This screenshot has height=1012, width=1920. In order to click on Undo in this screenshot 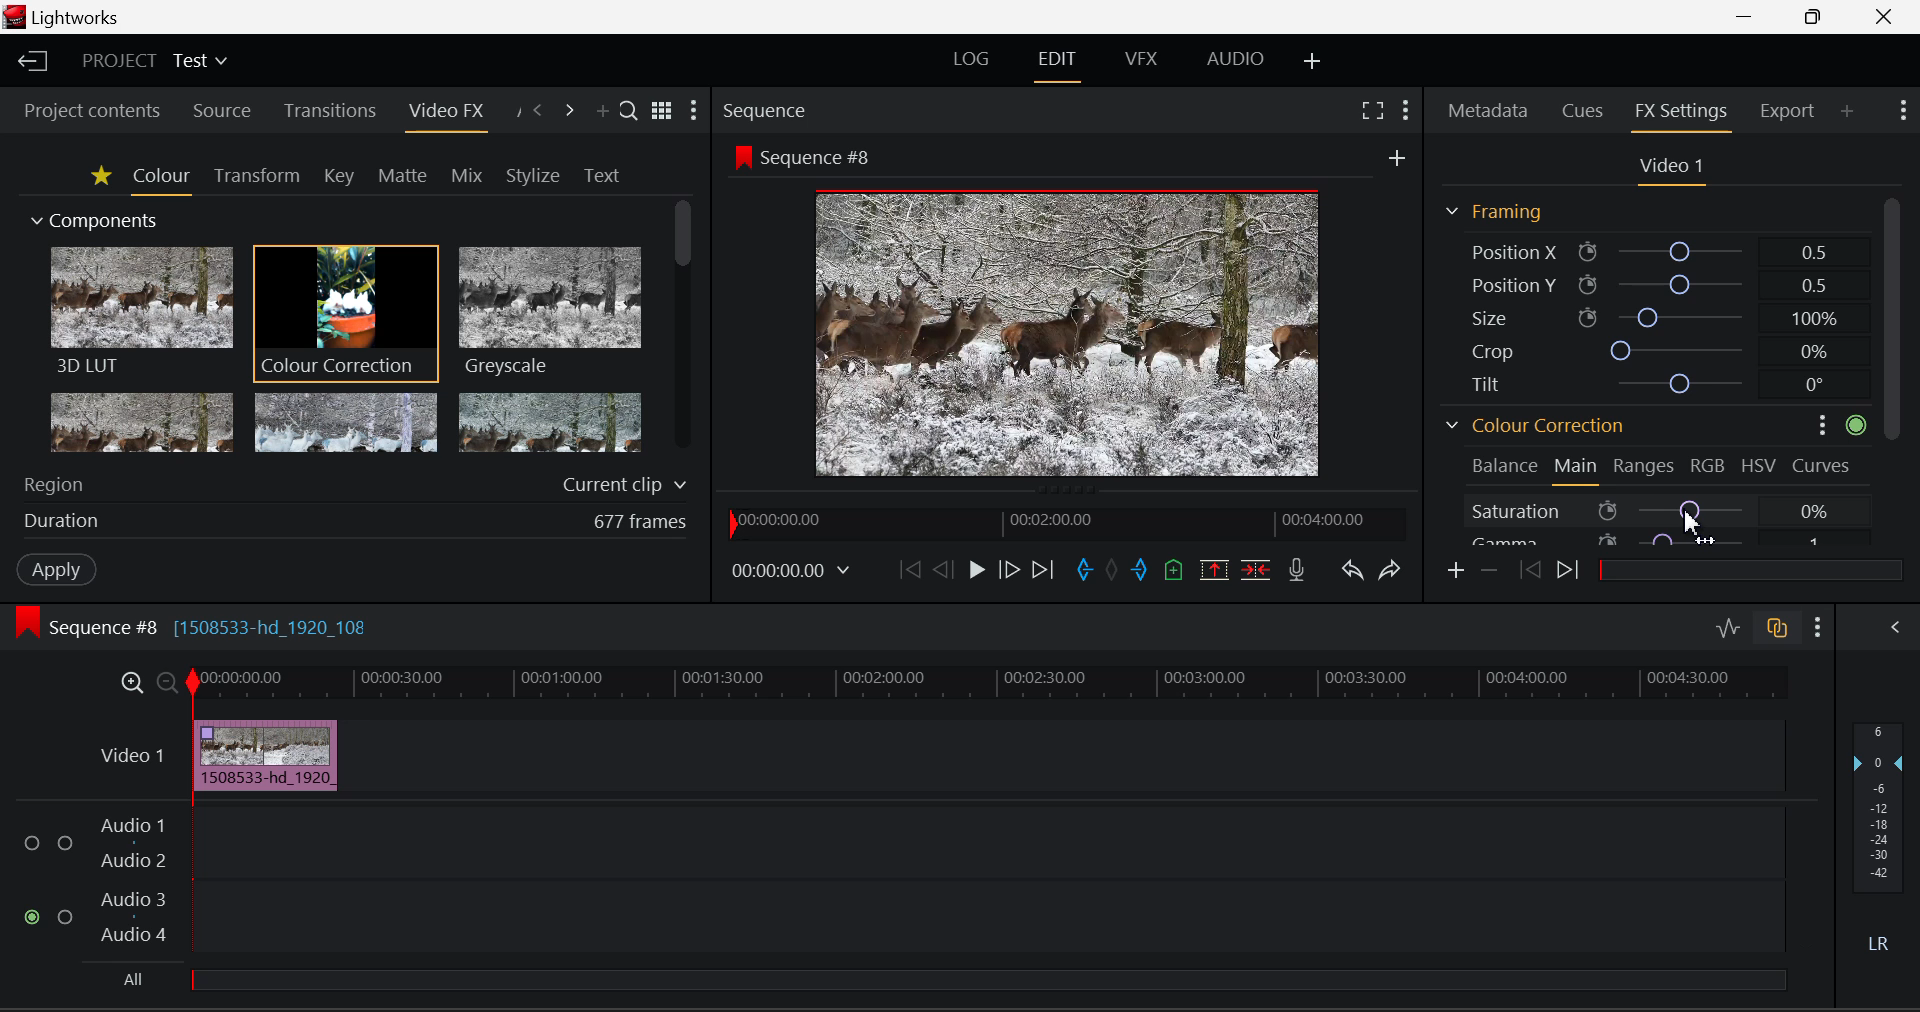, I will do `click(1354, 572)`.